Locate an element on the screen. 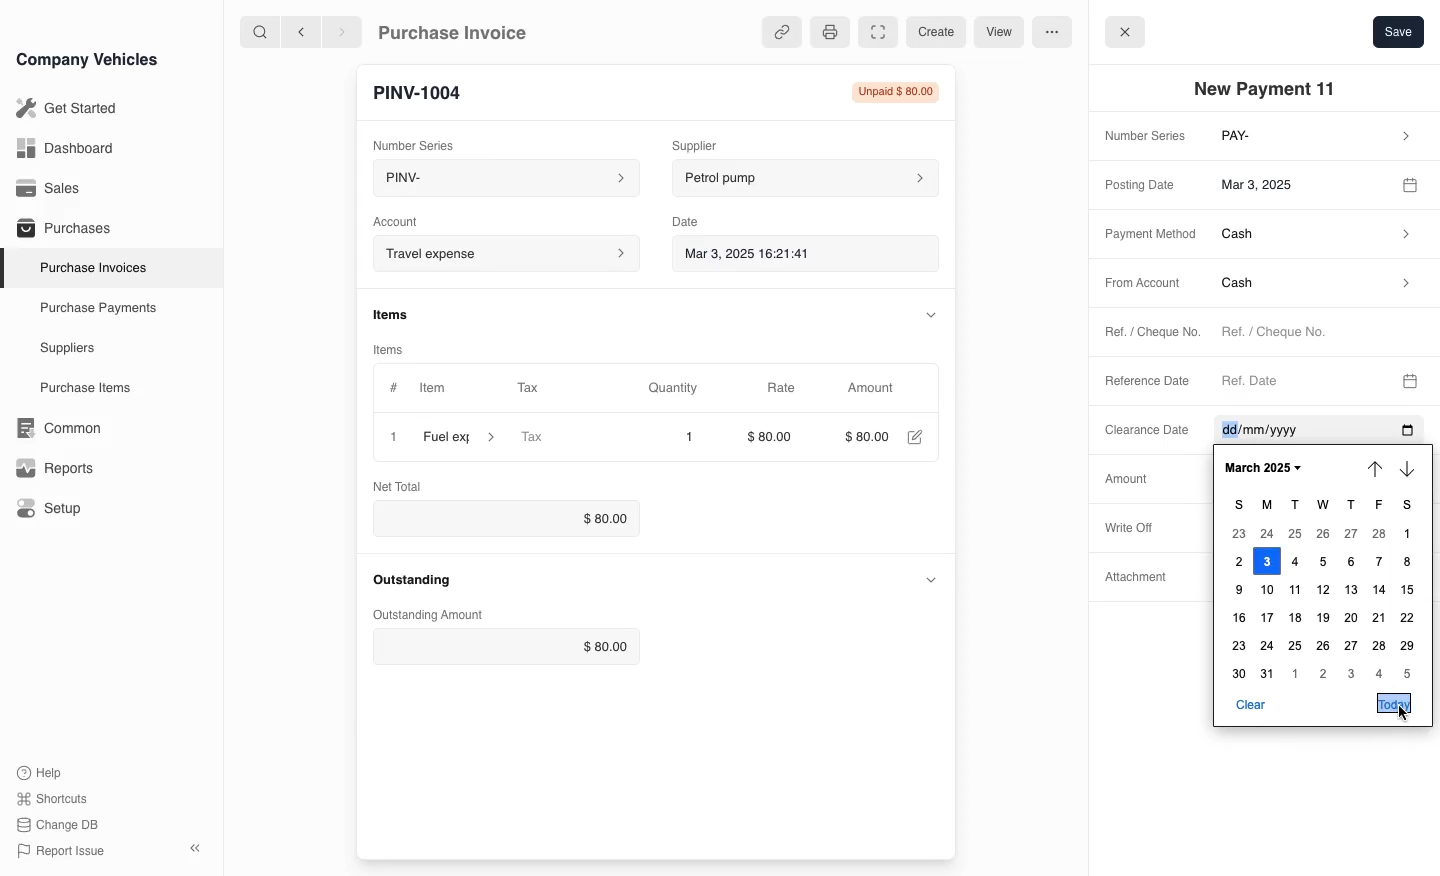 This screenshot has height=876, width=1440. search is located at coordinates (261, 31).